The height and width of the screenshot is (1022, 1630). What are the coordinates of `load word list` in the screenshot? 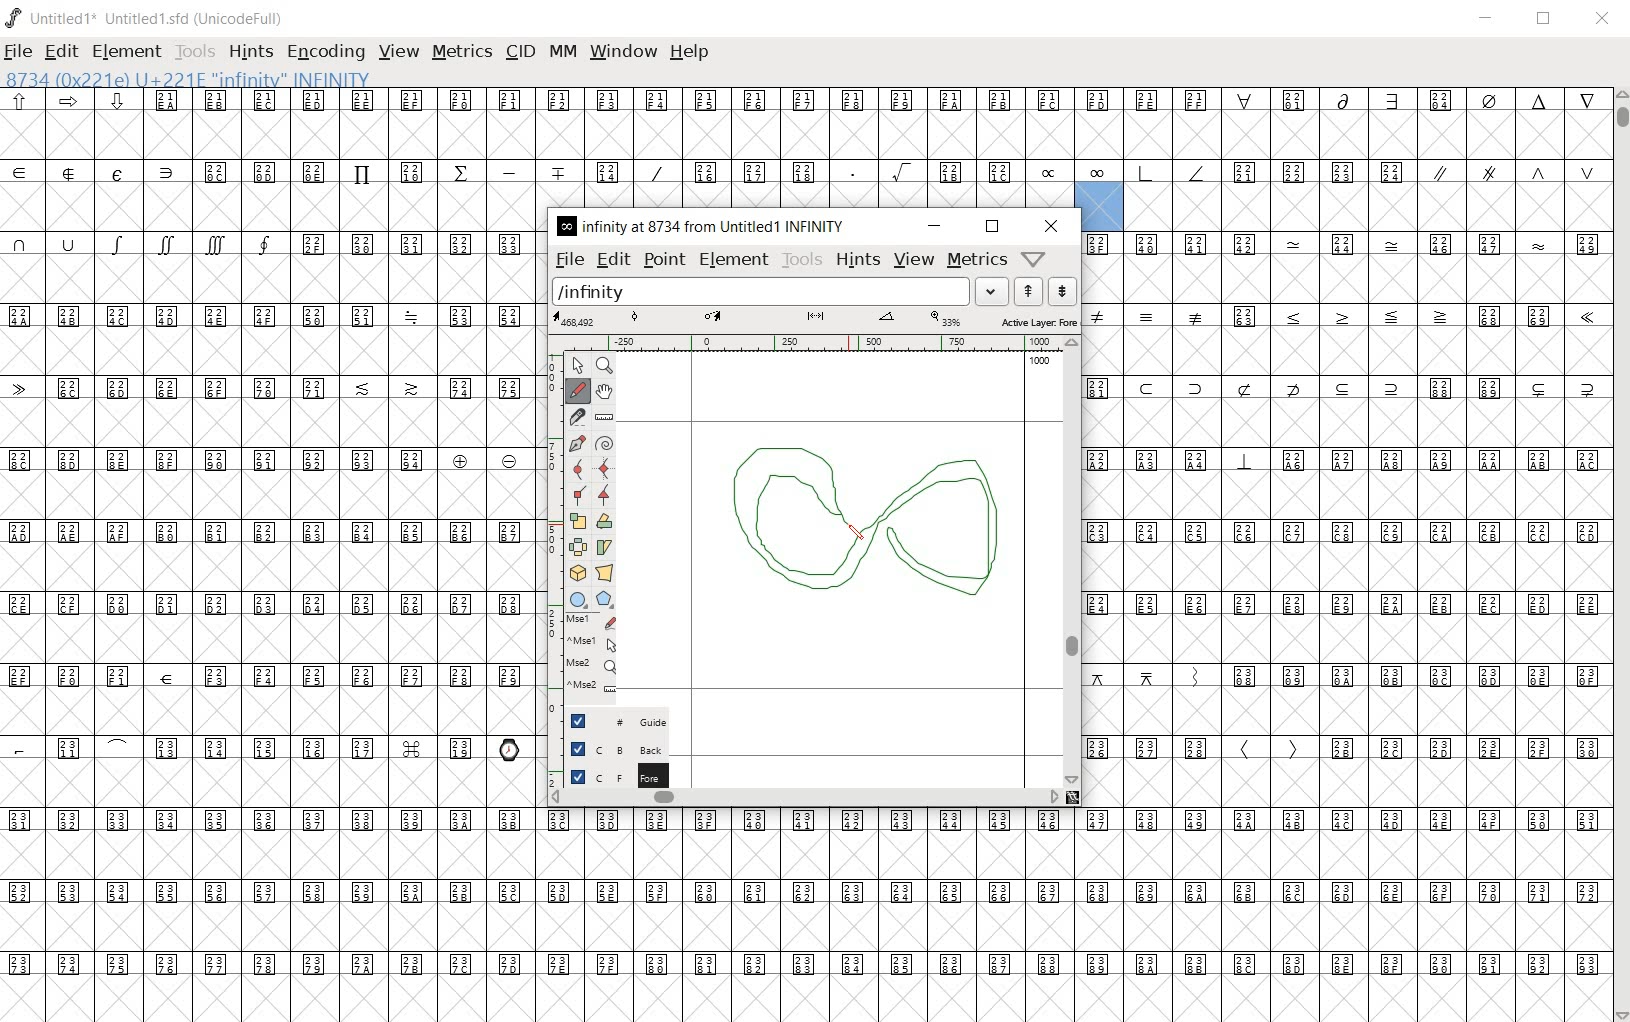 It's located at (780, 291).